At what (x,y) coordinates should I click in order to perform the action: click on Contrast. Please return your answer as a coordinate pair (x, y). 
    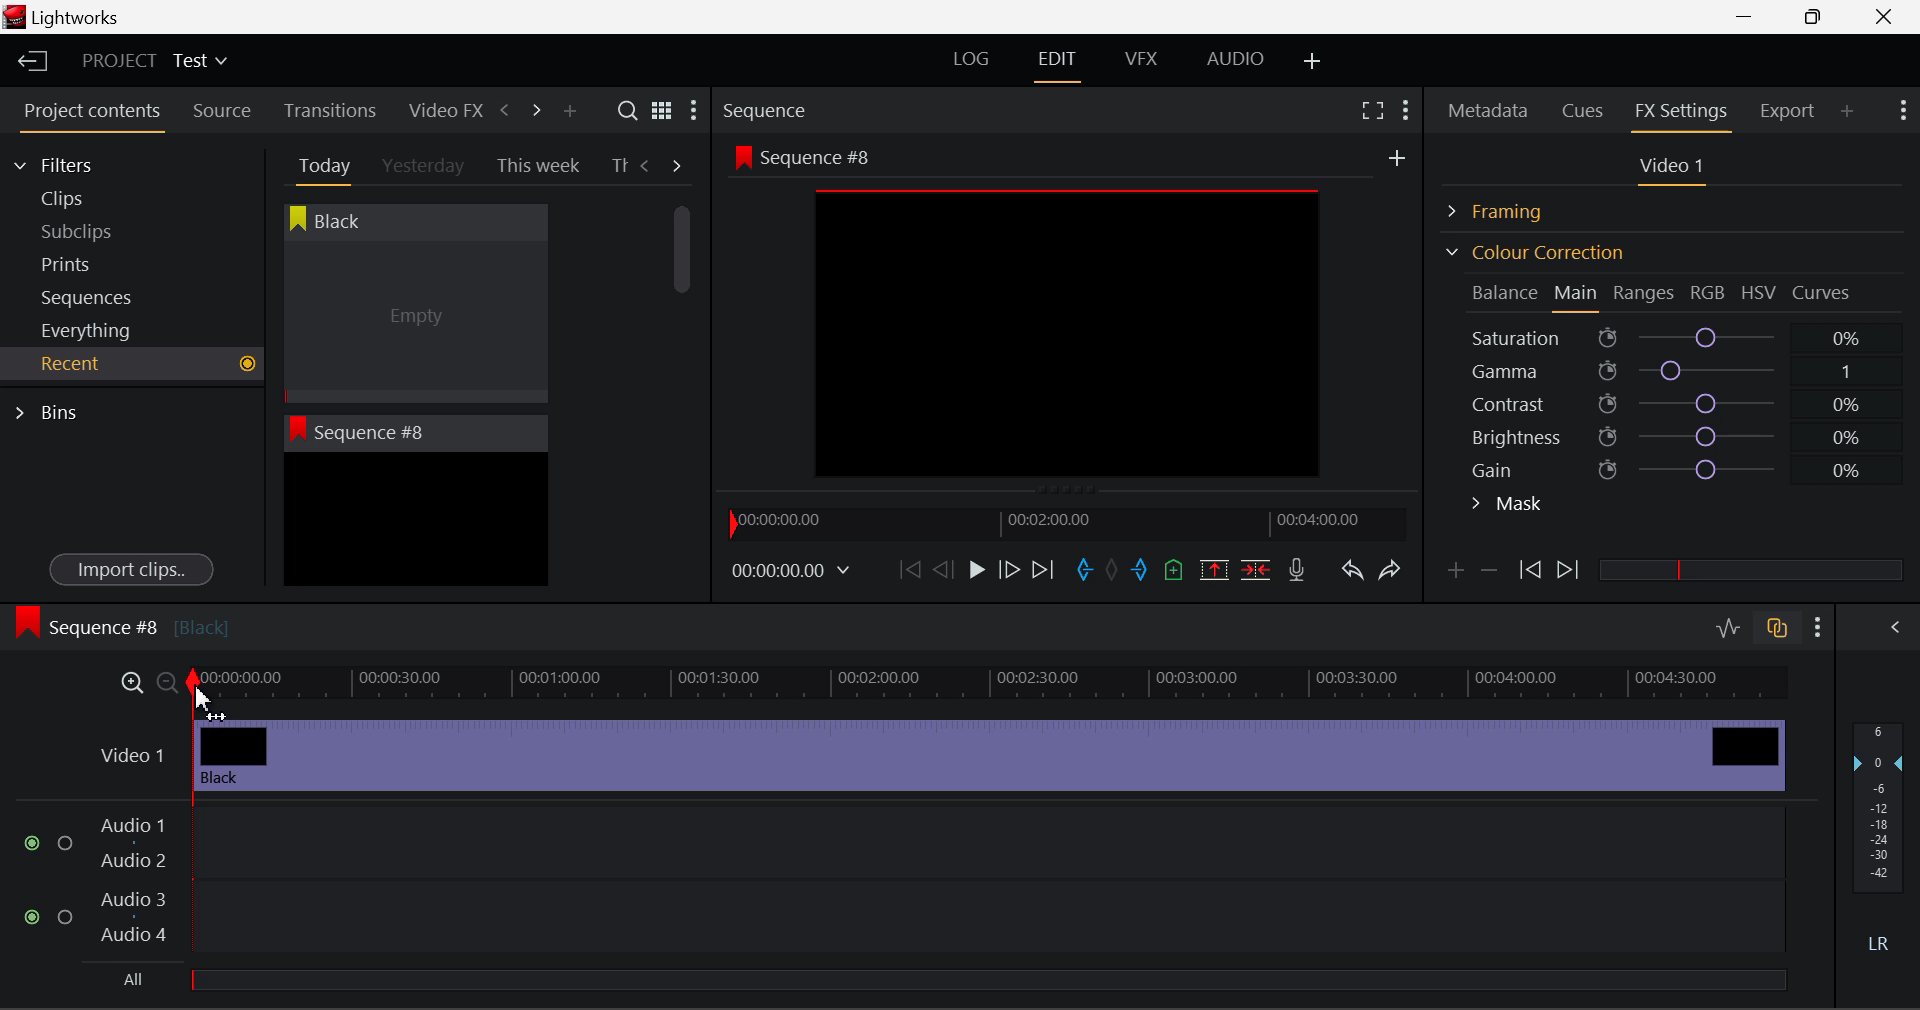
    Looking at the image, I should click on (1674, 403).